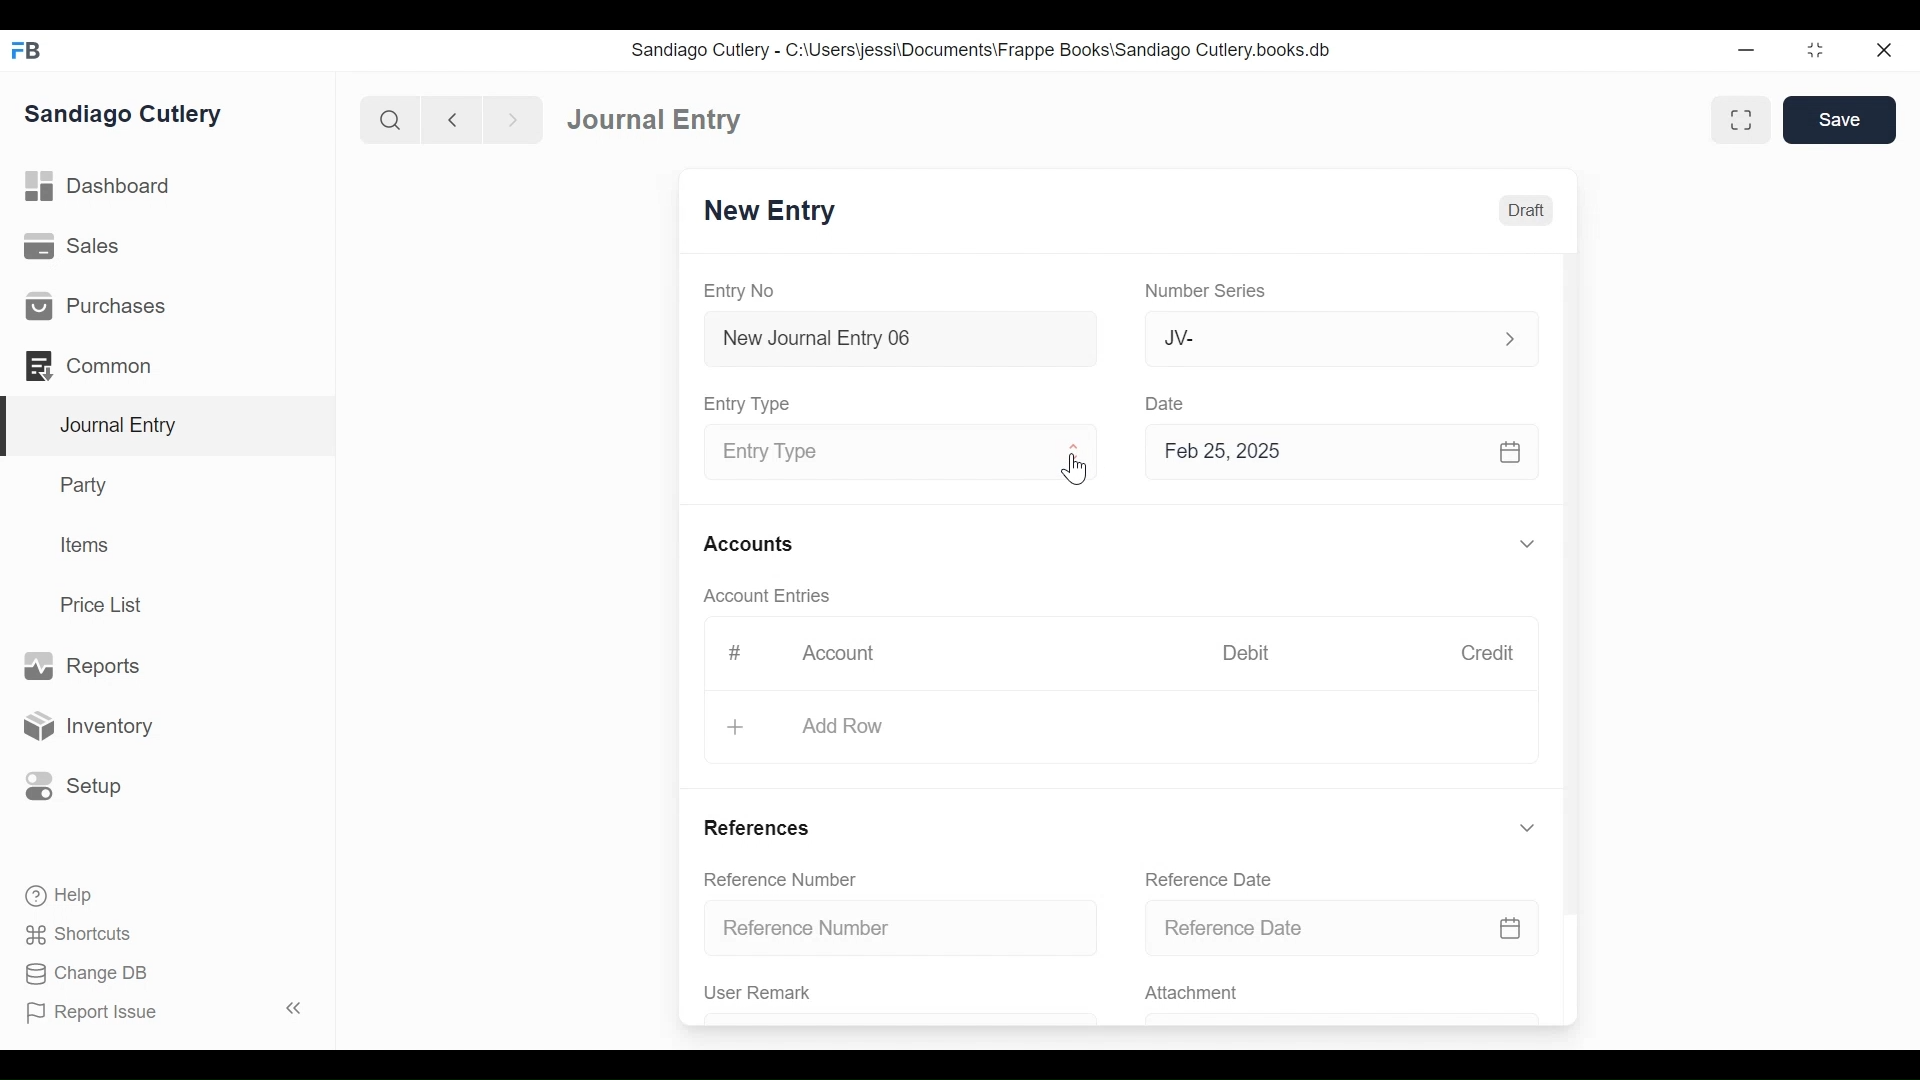  I want to click on Shortcuts, so click(84, 934).